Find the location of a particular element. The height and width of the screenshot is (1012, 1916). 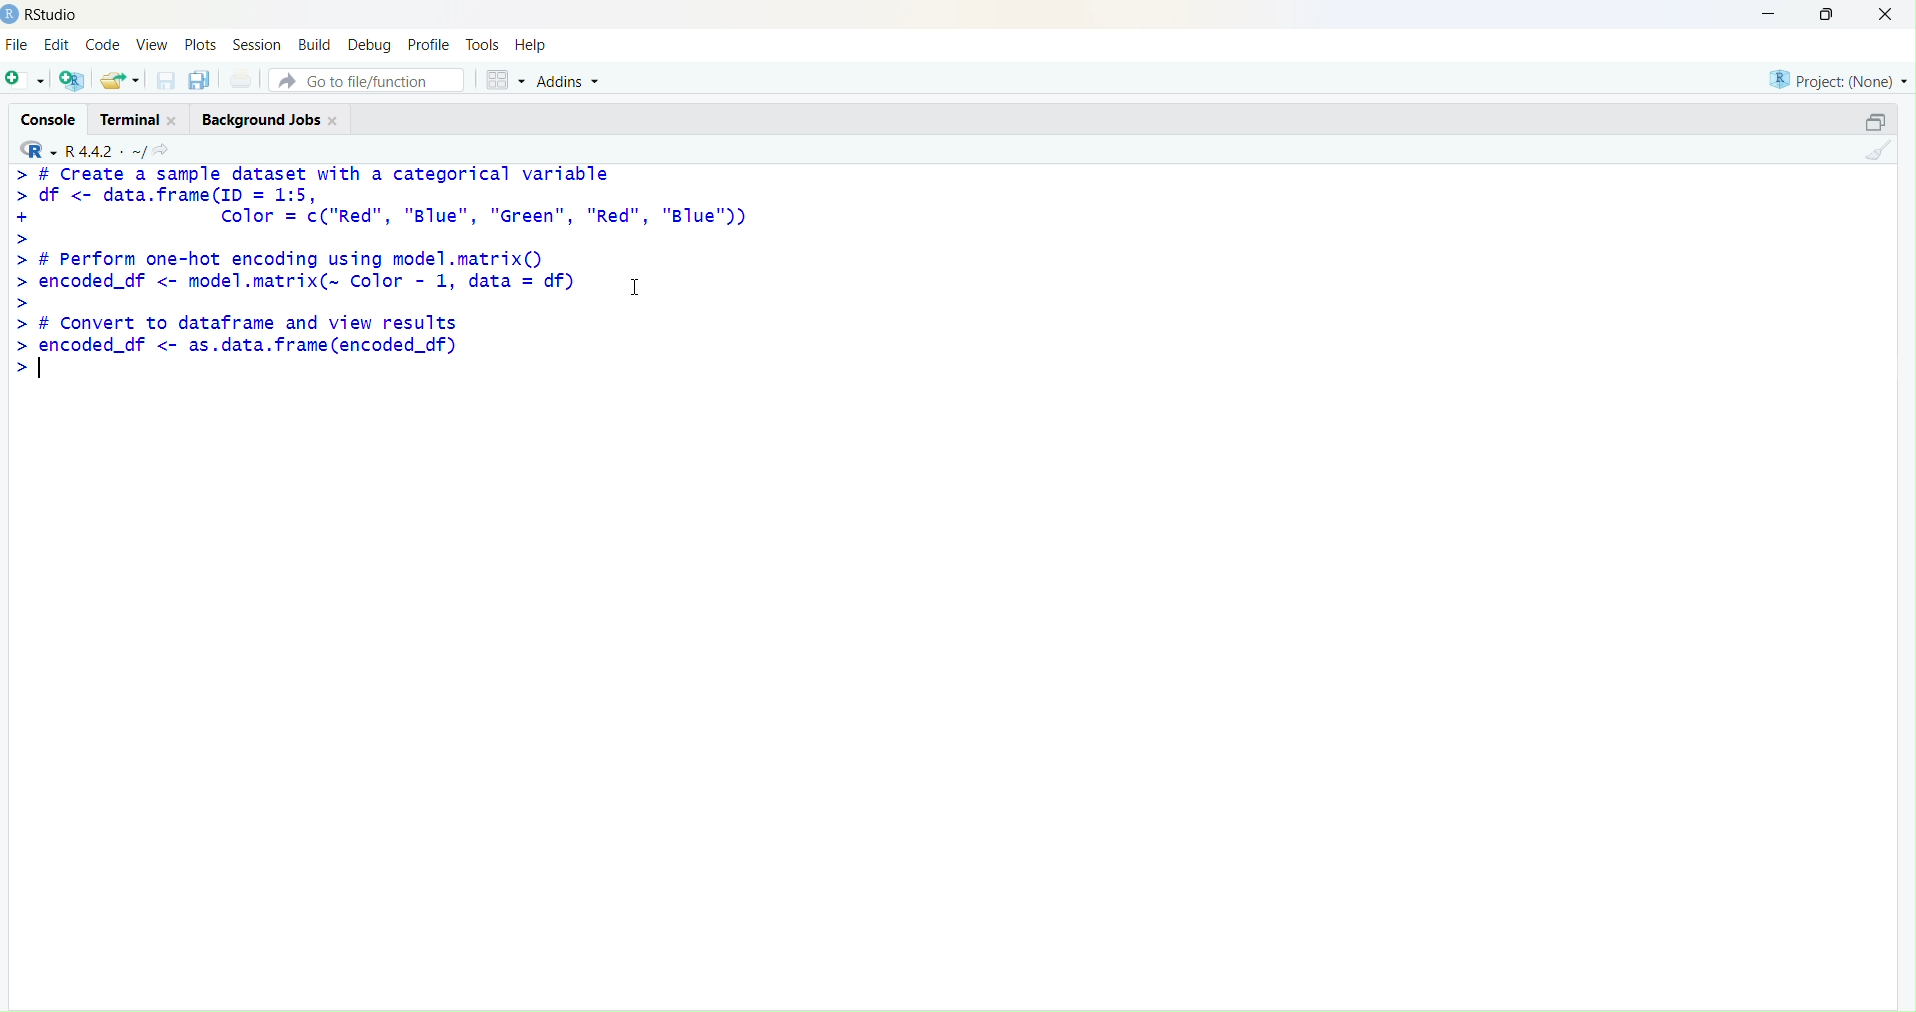

profile is located at coordinates (432, 45).